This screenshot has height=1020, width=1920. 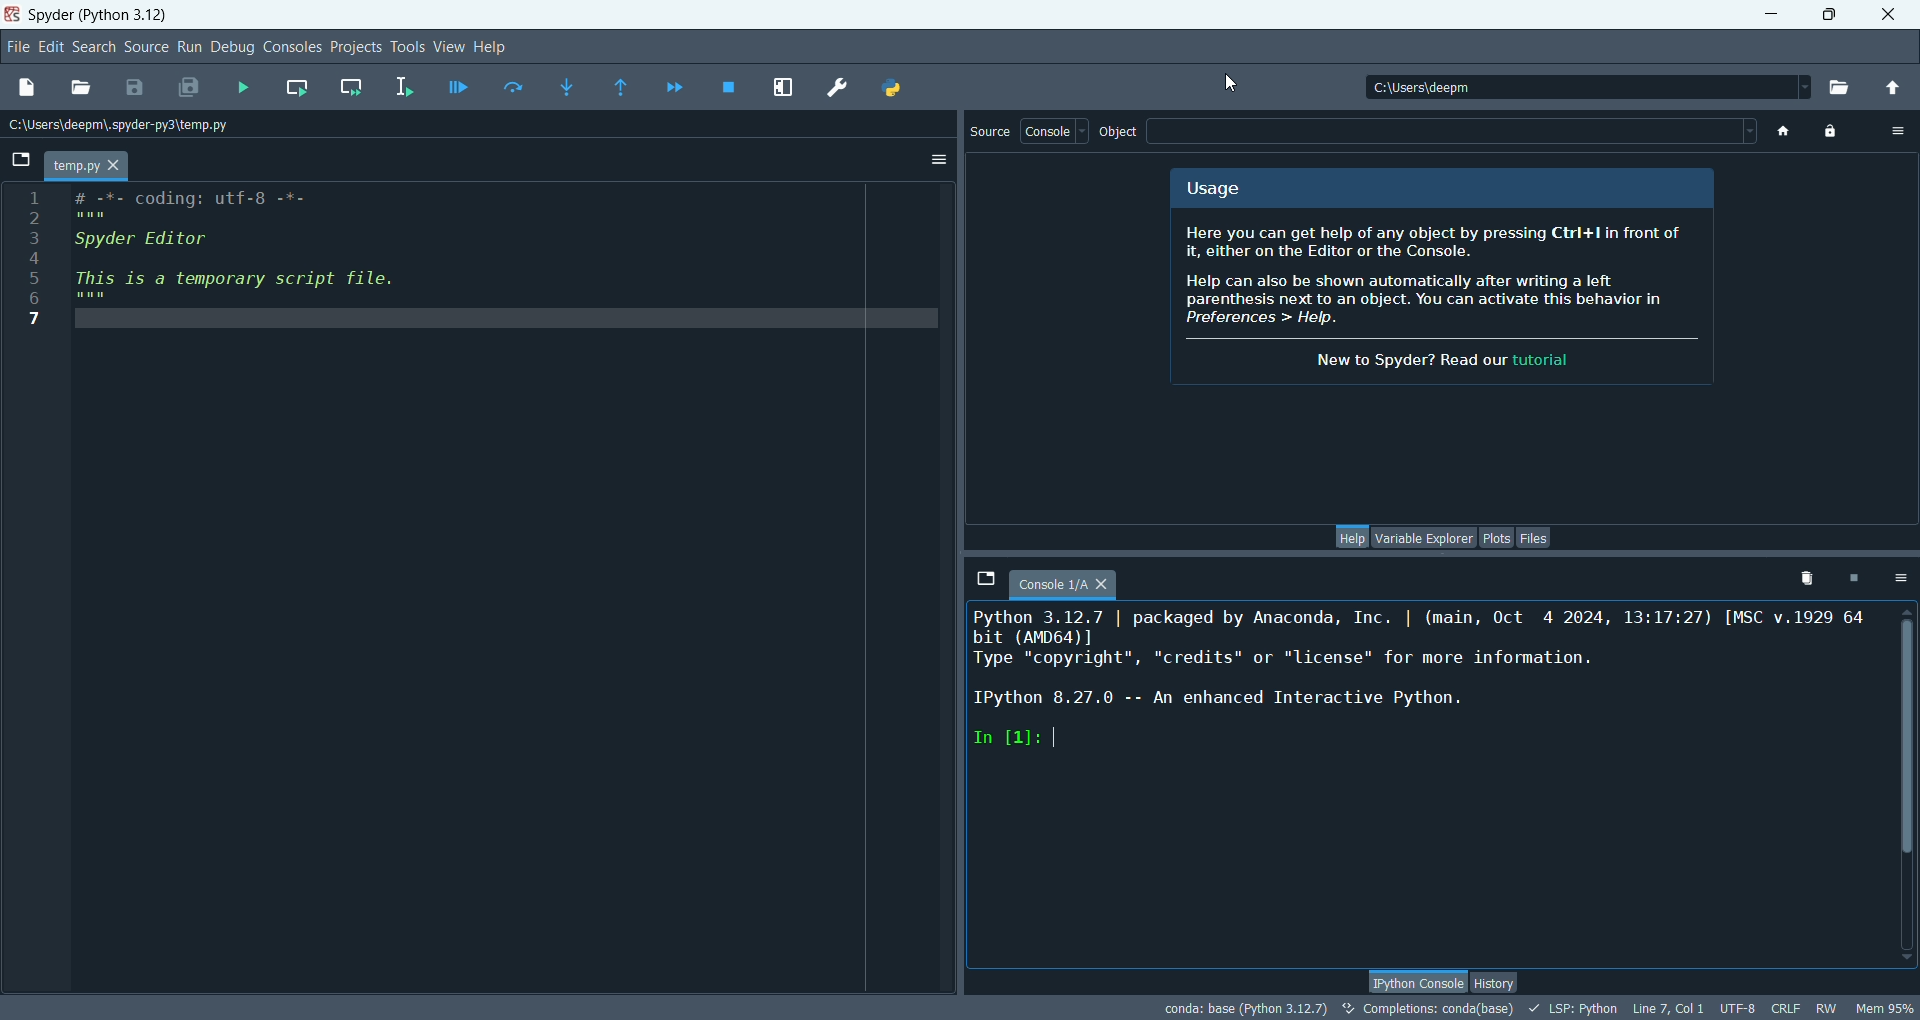 I want to click on location, so click(x=129, y=128).